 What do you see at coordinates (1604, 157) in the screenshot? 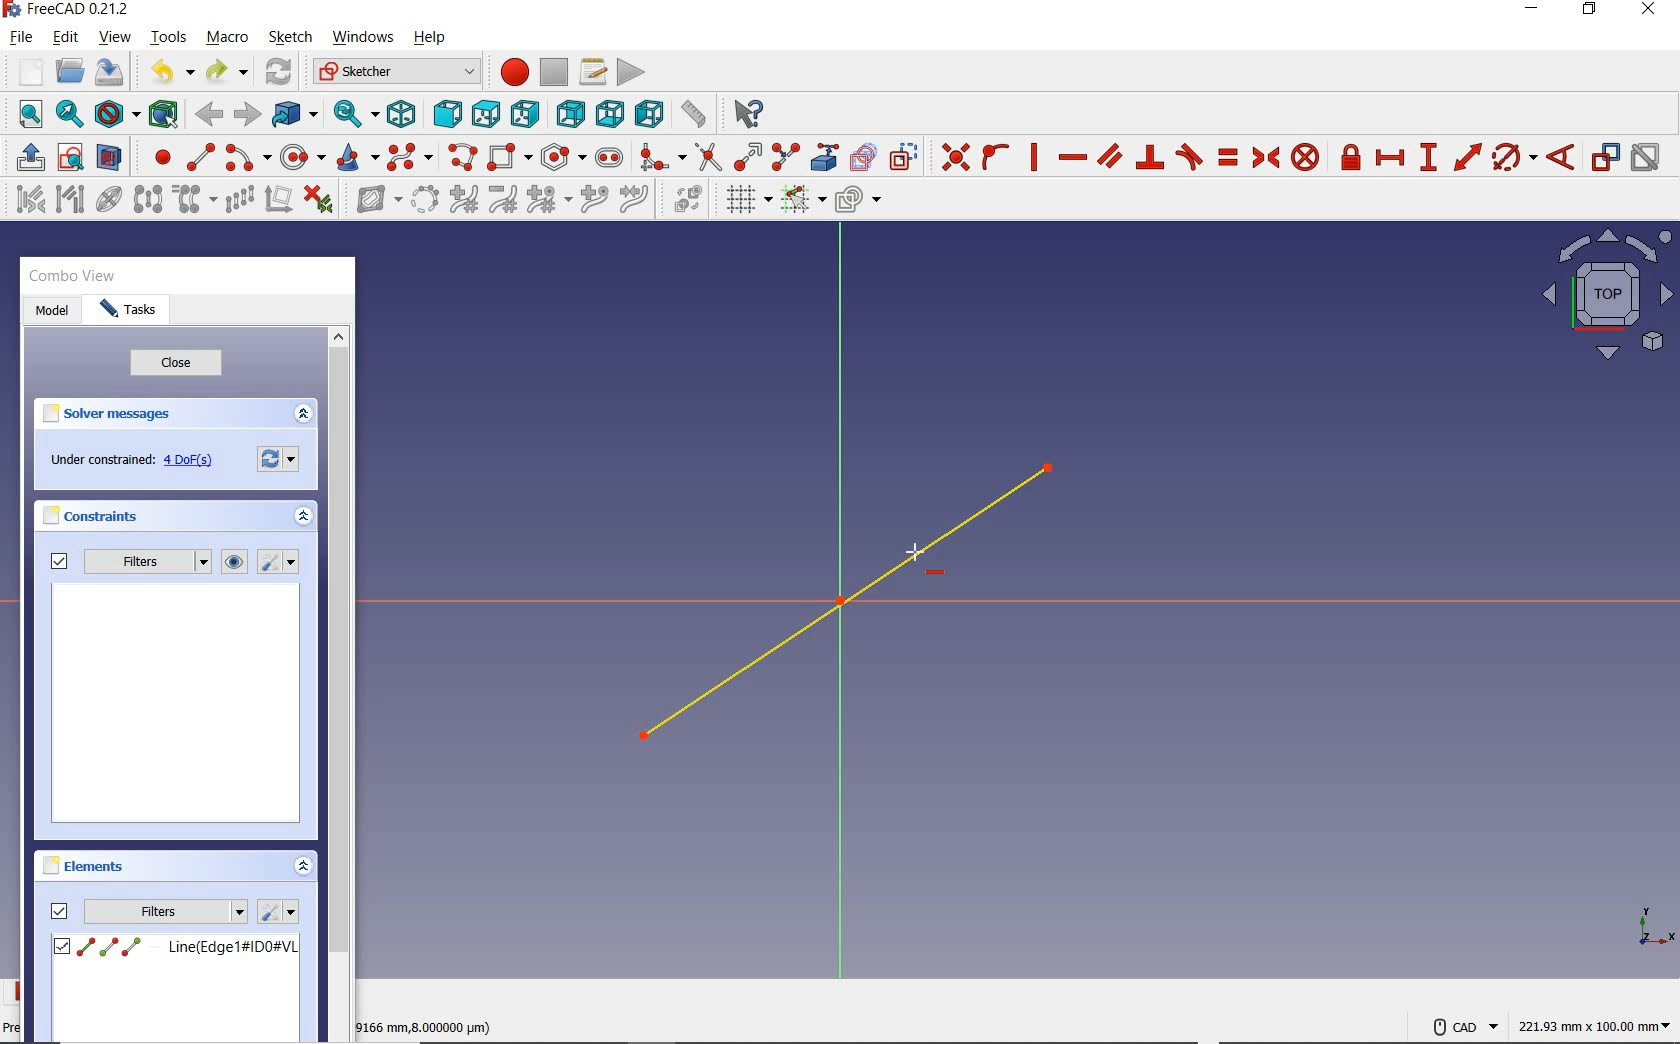
I see `TOGGLE DRIVING/REFERENCE CONSTRAINT` at bounding box center [1604, 157].